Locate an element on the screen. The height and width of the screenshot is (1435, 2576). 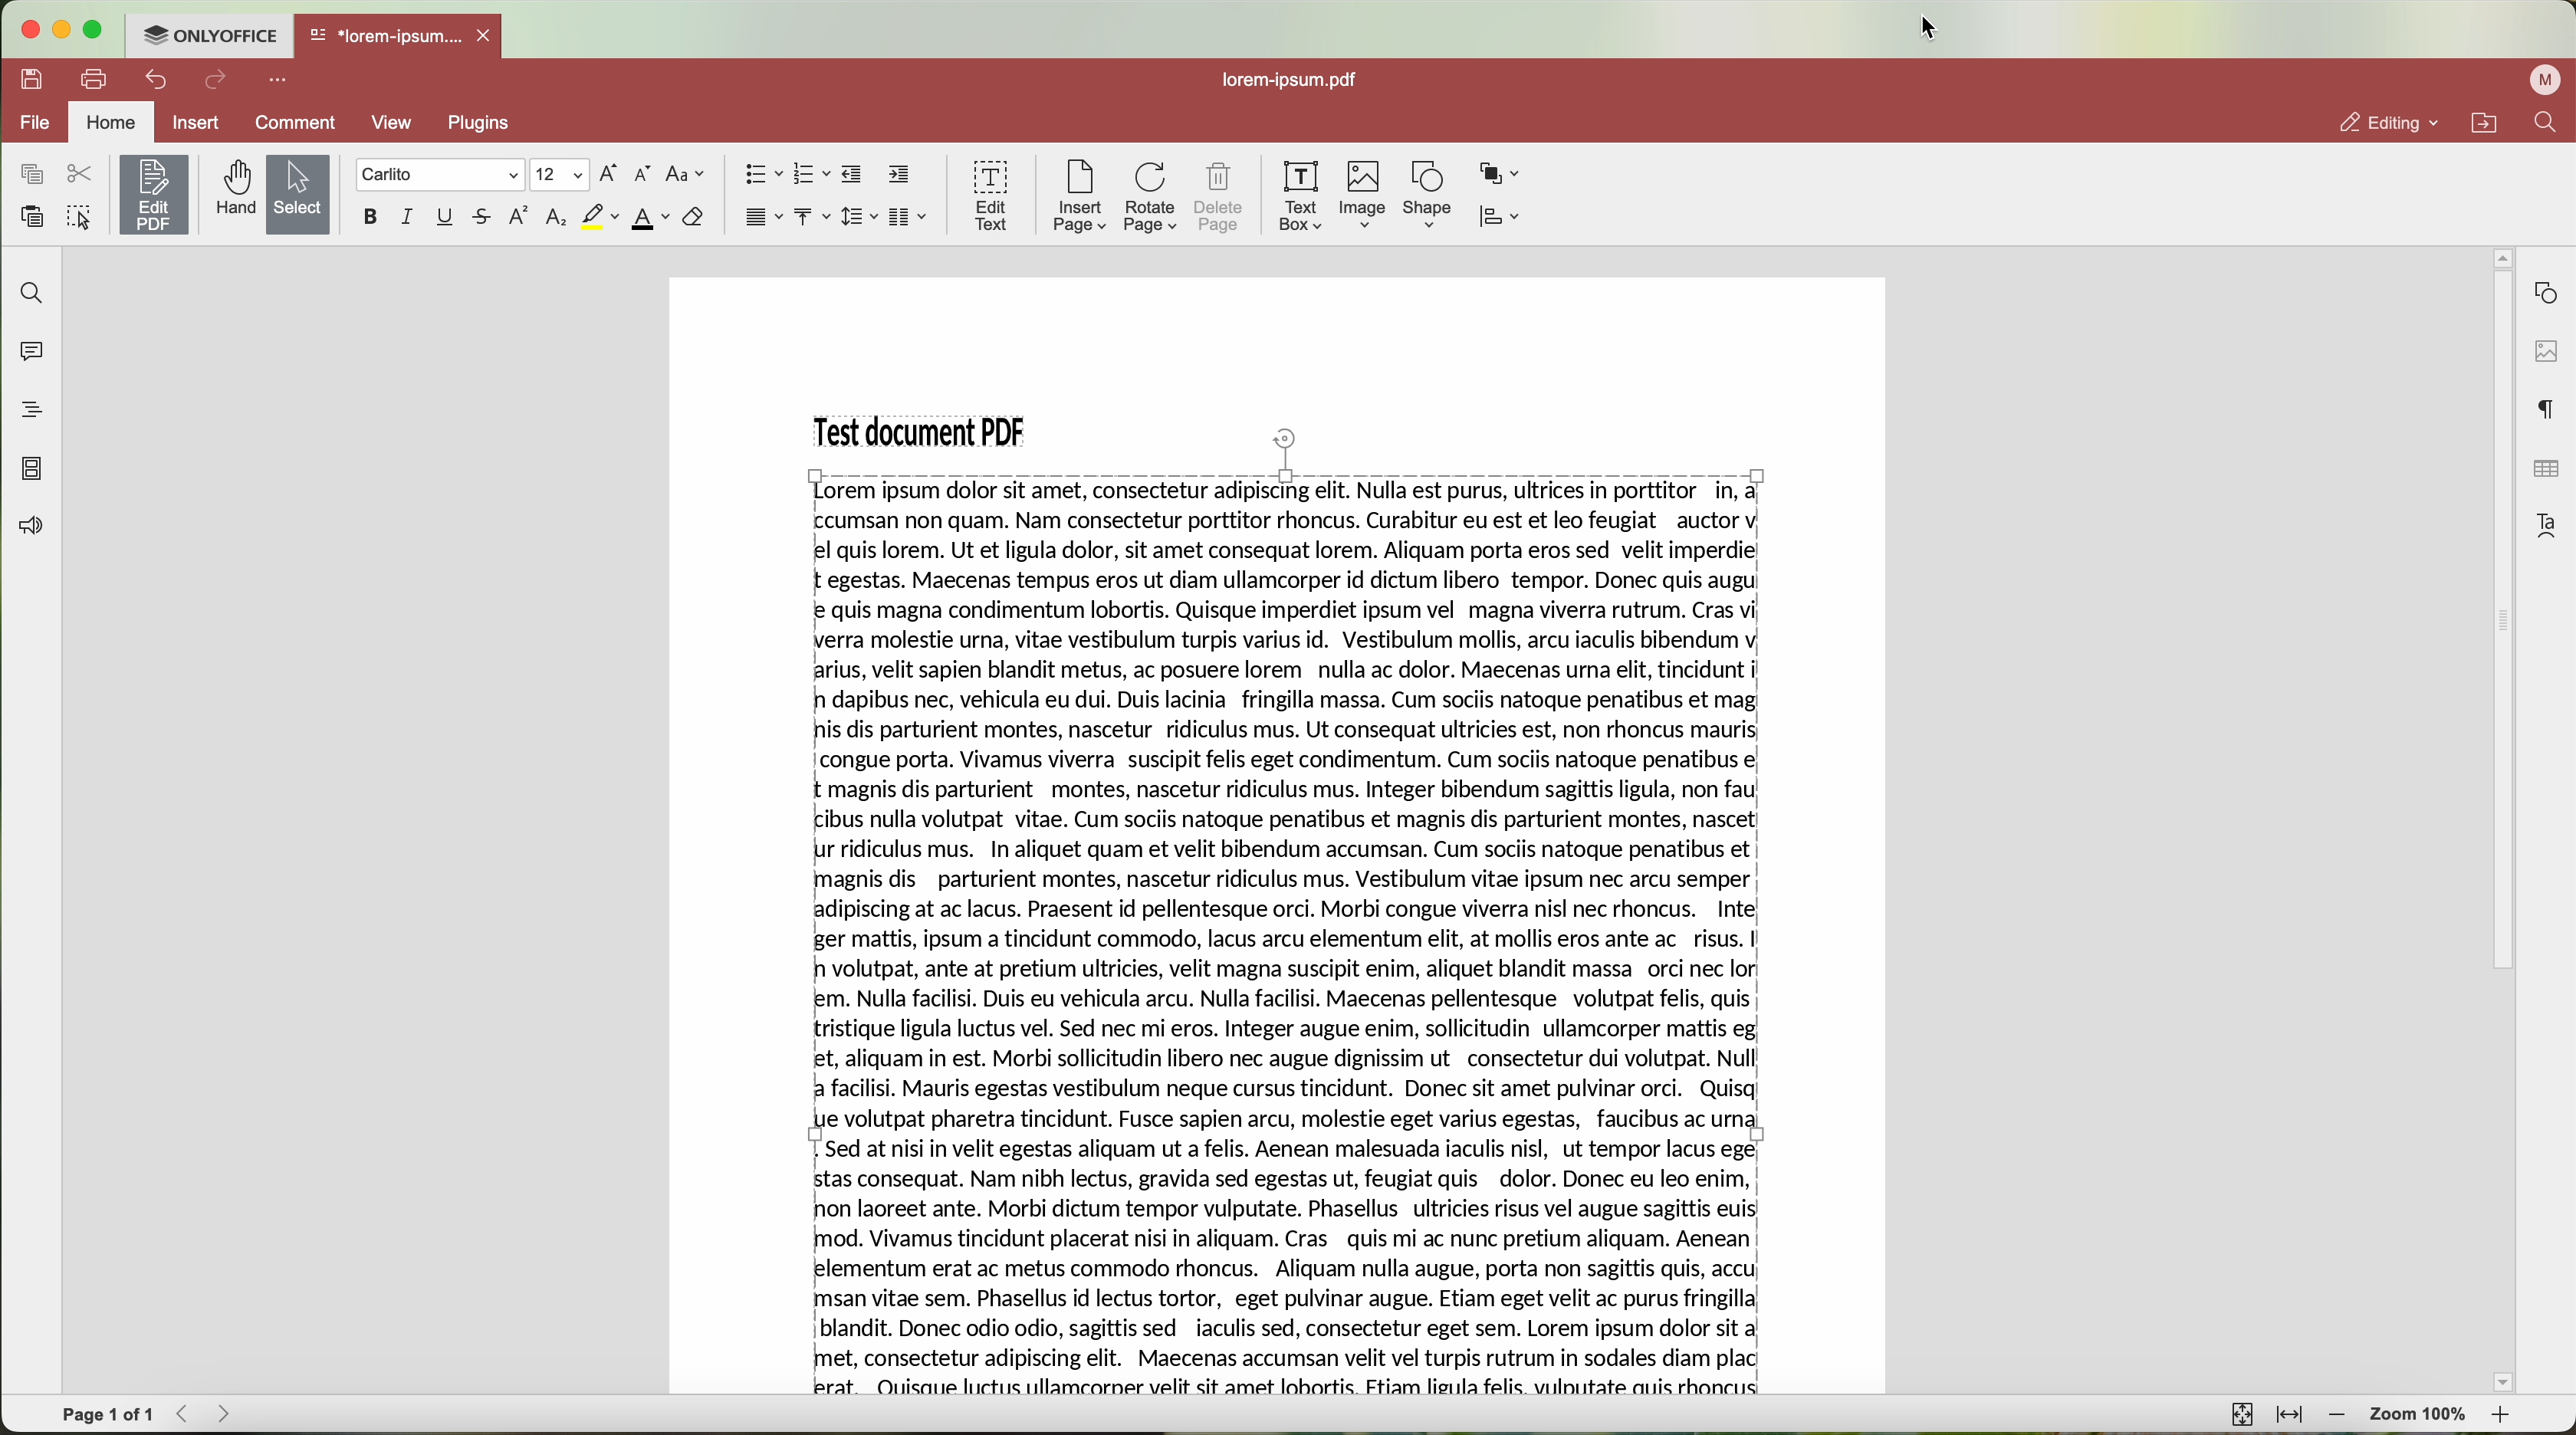
superscript is located at coordinates (518, 215).